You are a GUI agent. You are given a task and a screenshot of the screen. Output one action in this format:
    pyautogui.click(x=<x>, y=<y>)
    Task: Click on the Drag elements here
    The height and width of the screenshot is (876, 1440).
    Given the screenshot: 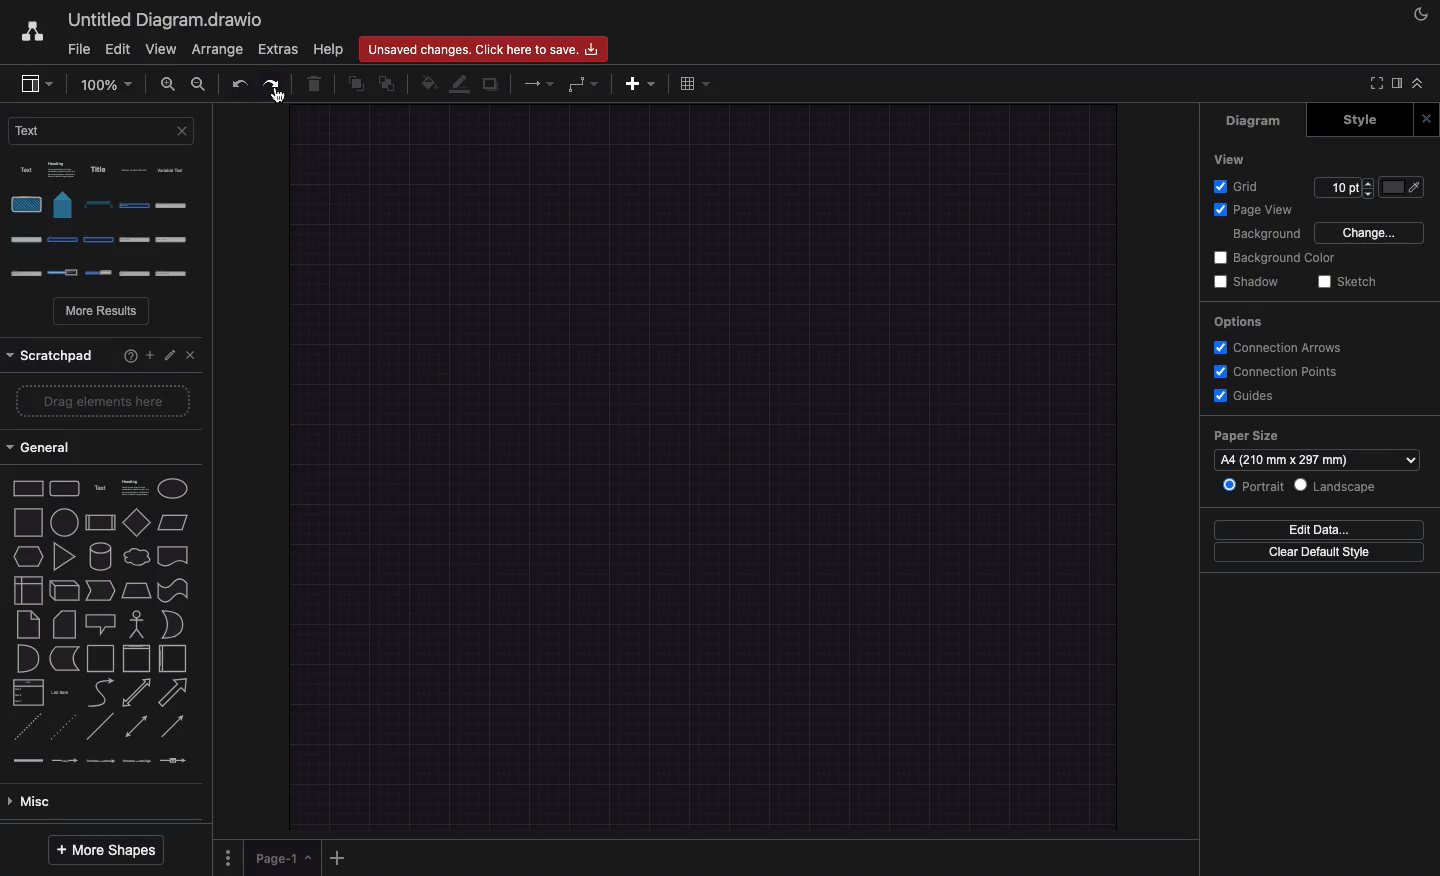 What is the action you would take?
    pyautogui.click(x=95, y=403)
    